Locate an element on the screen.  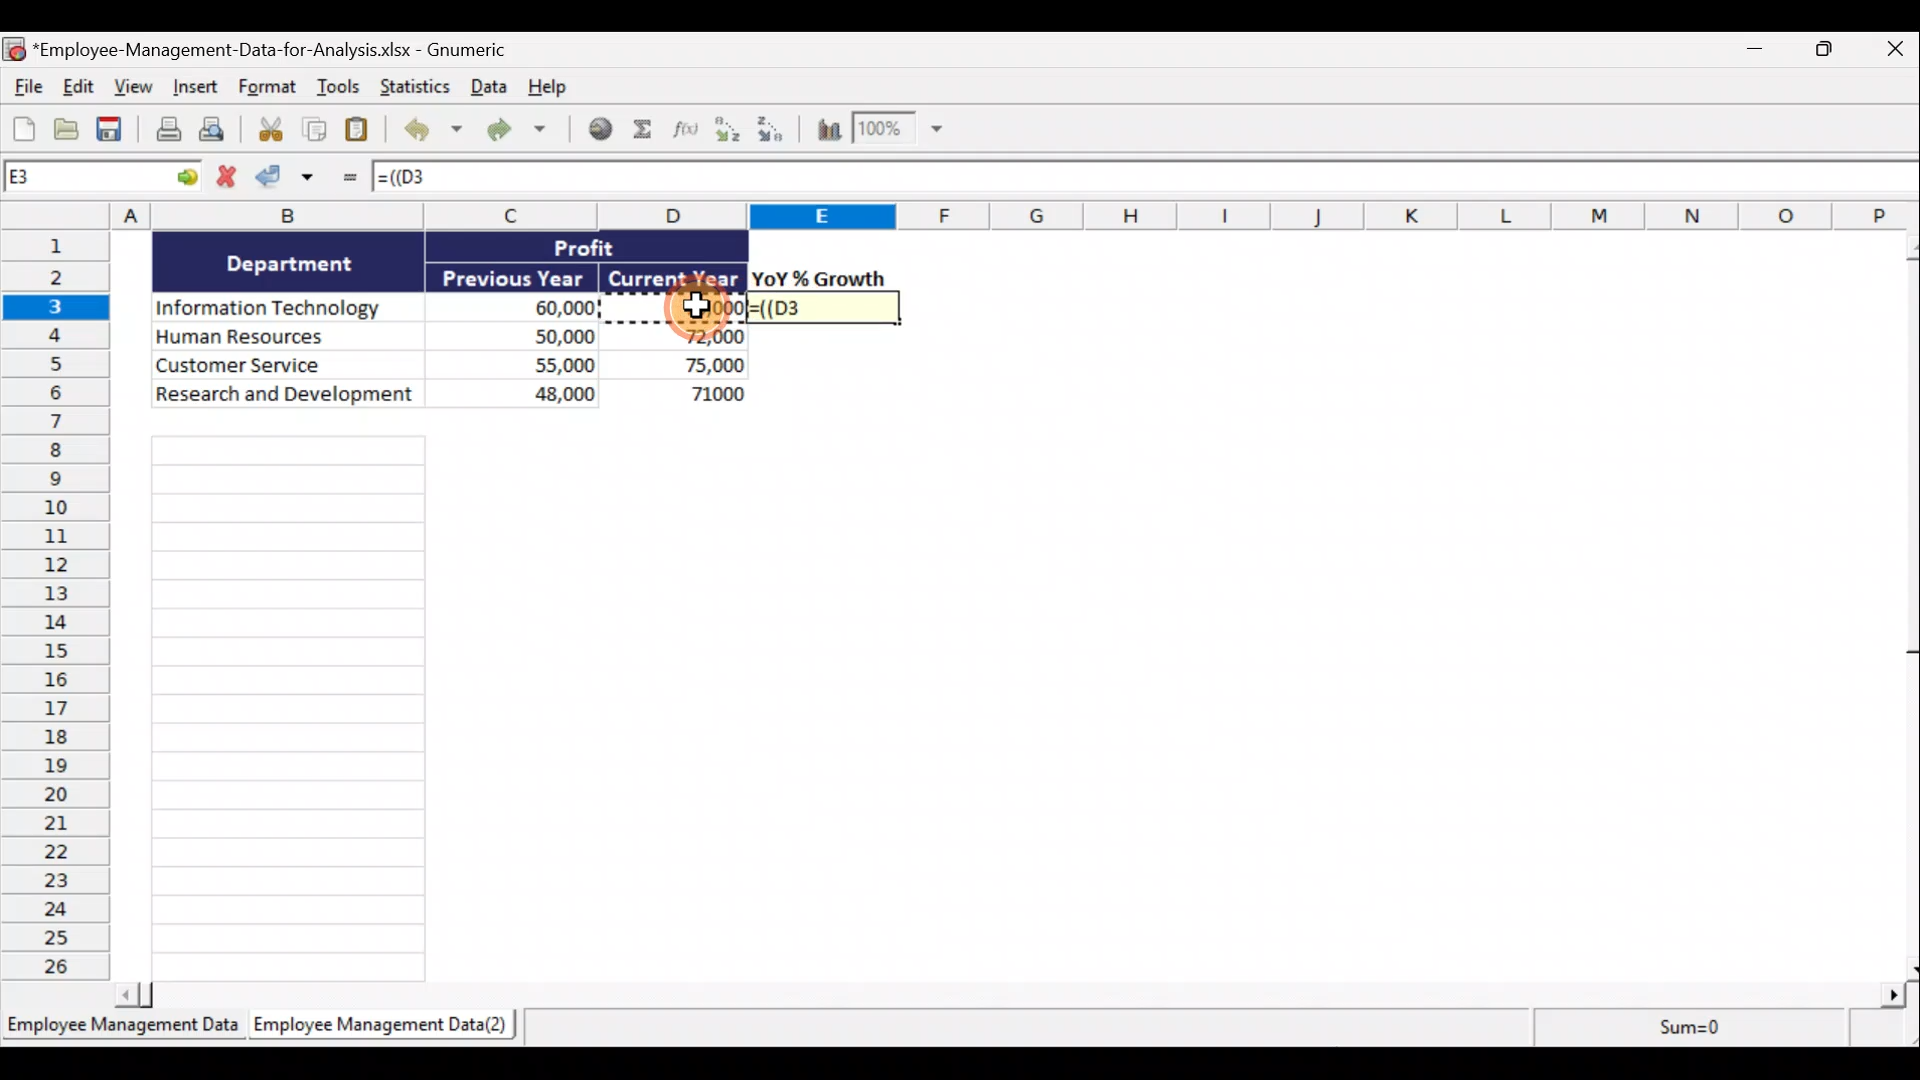
Insert hyperlink is located at coordinates (599, 131).